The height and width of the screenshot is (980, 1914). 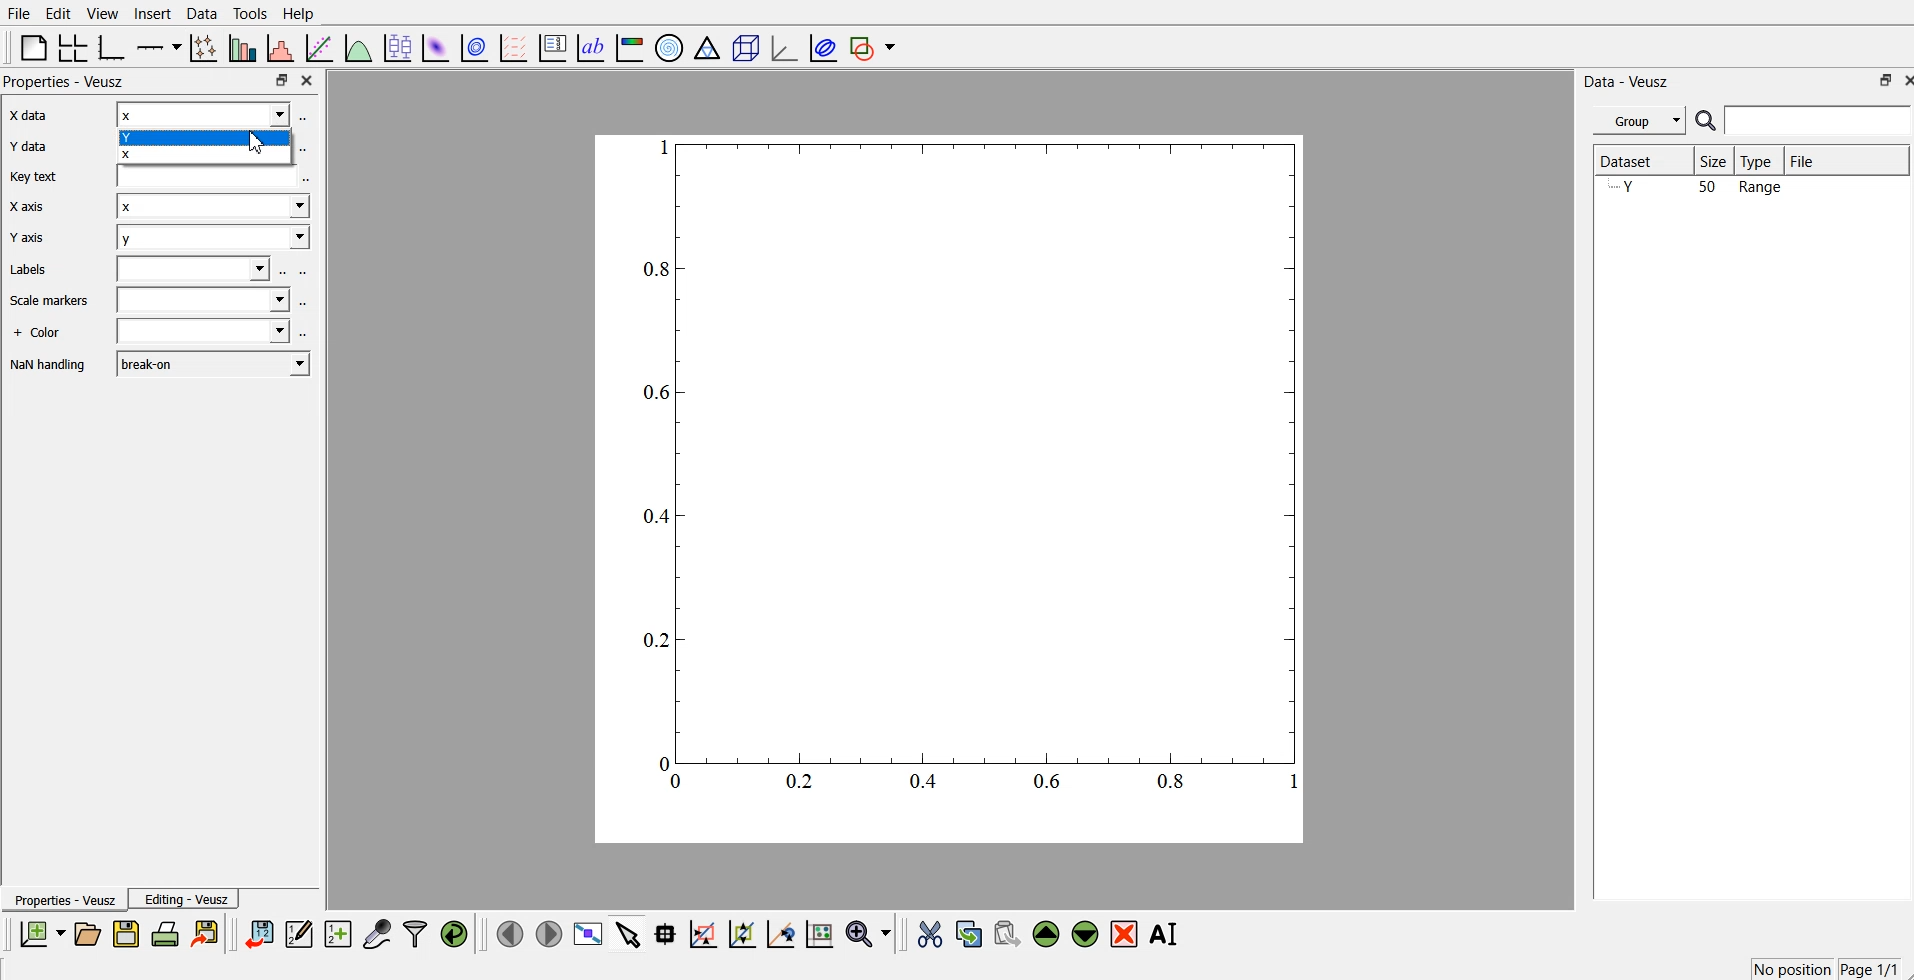 What do you see at coordinates (1761, 160) in the screenshot?
I see `Type` at bounding box center [1761, 160].